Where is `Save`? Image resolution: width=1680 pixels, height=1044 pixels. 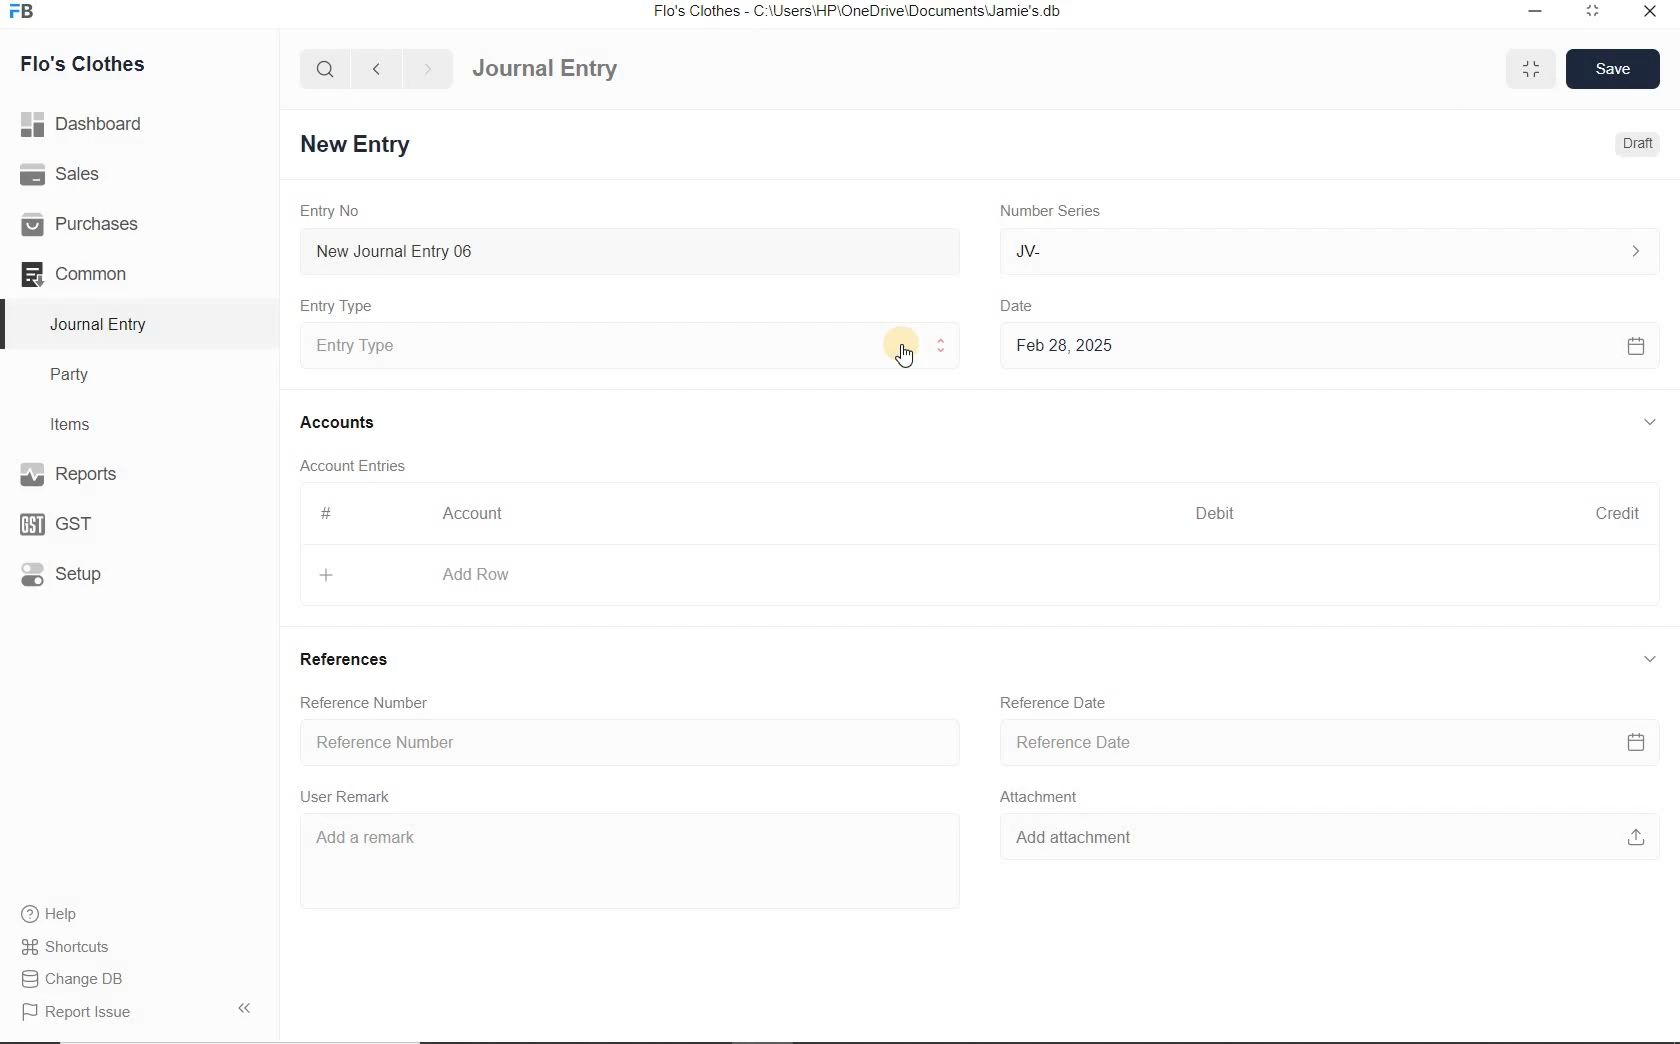 Save is located at coordinates (1614, 67).